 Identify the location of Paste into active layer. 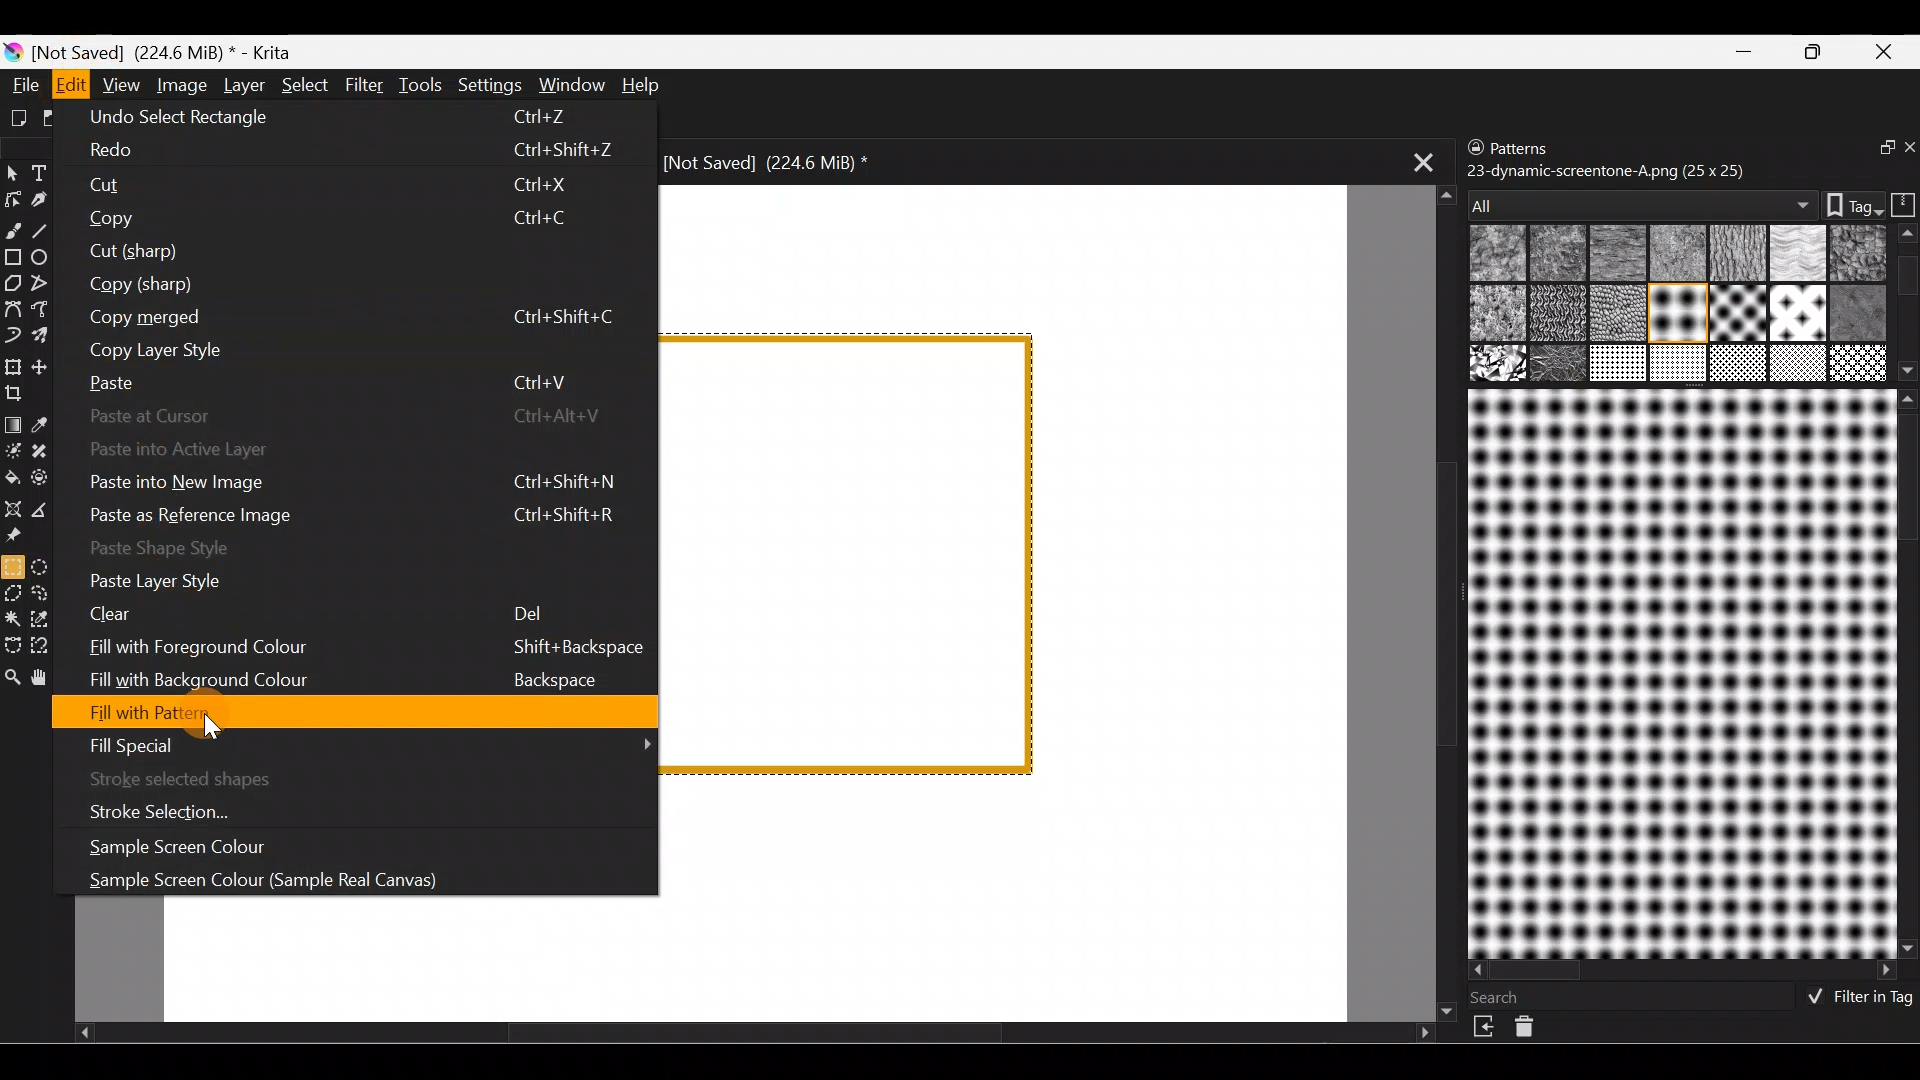
(343, 444).